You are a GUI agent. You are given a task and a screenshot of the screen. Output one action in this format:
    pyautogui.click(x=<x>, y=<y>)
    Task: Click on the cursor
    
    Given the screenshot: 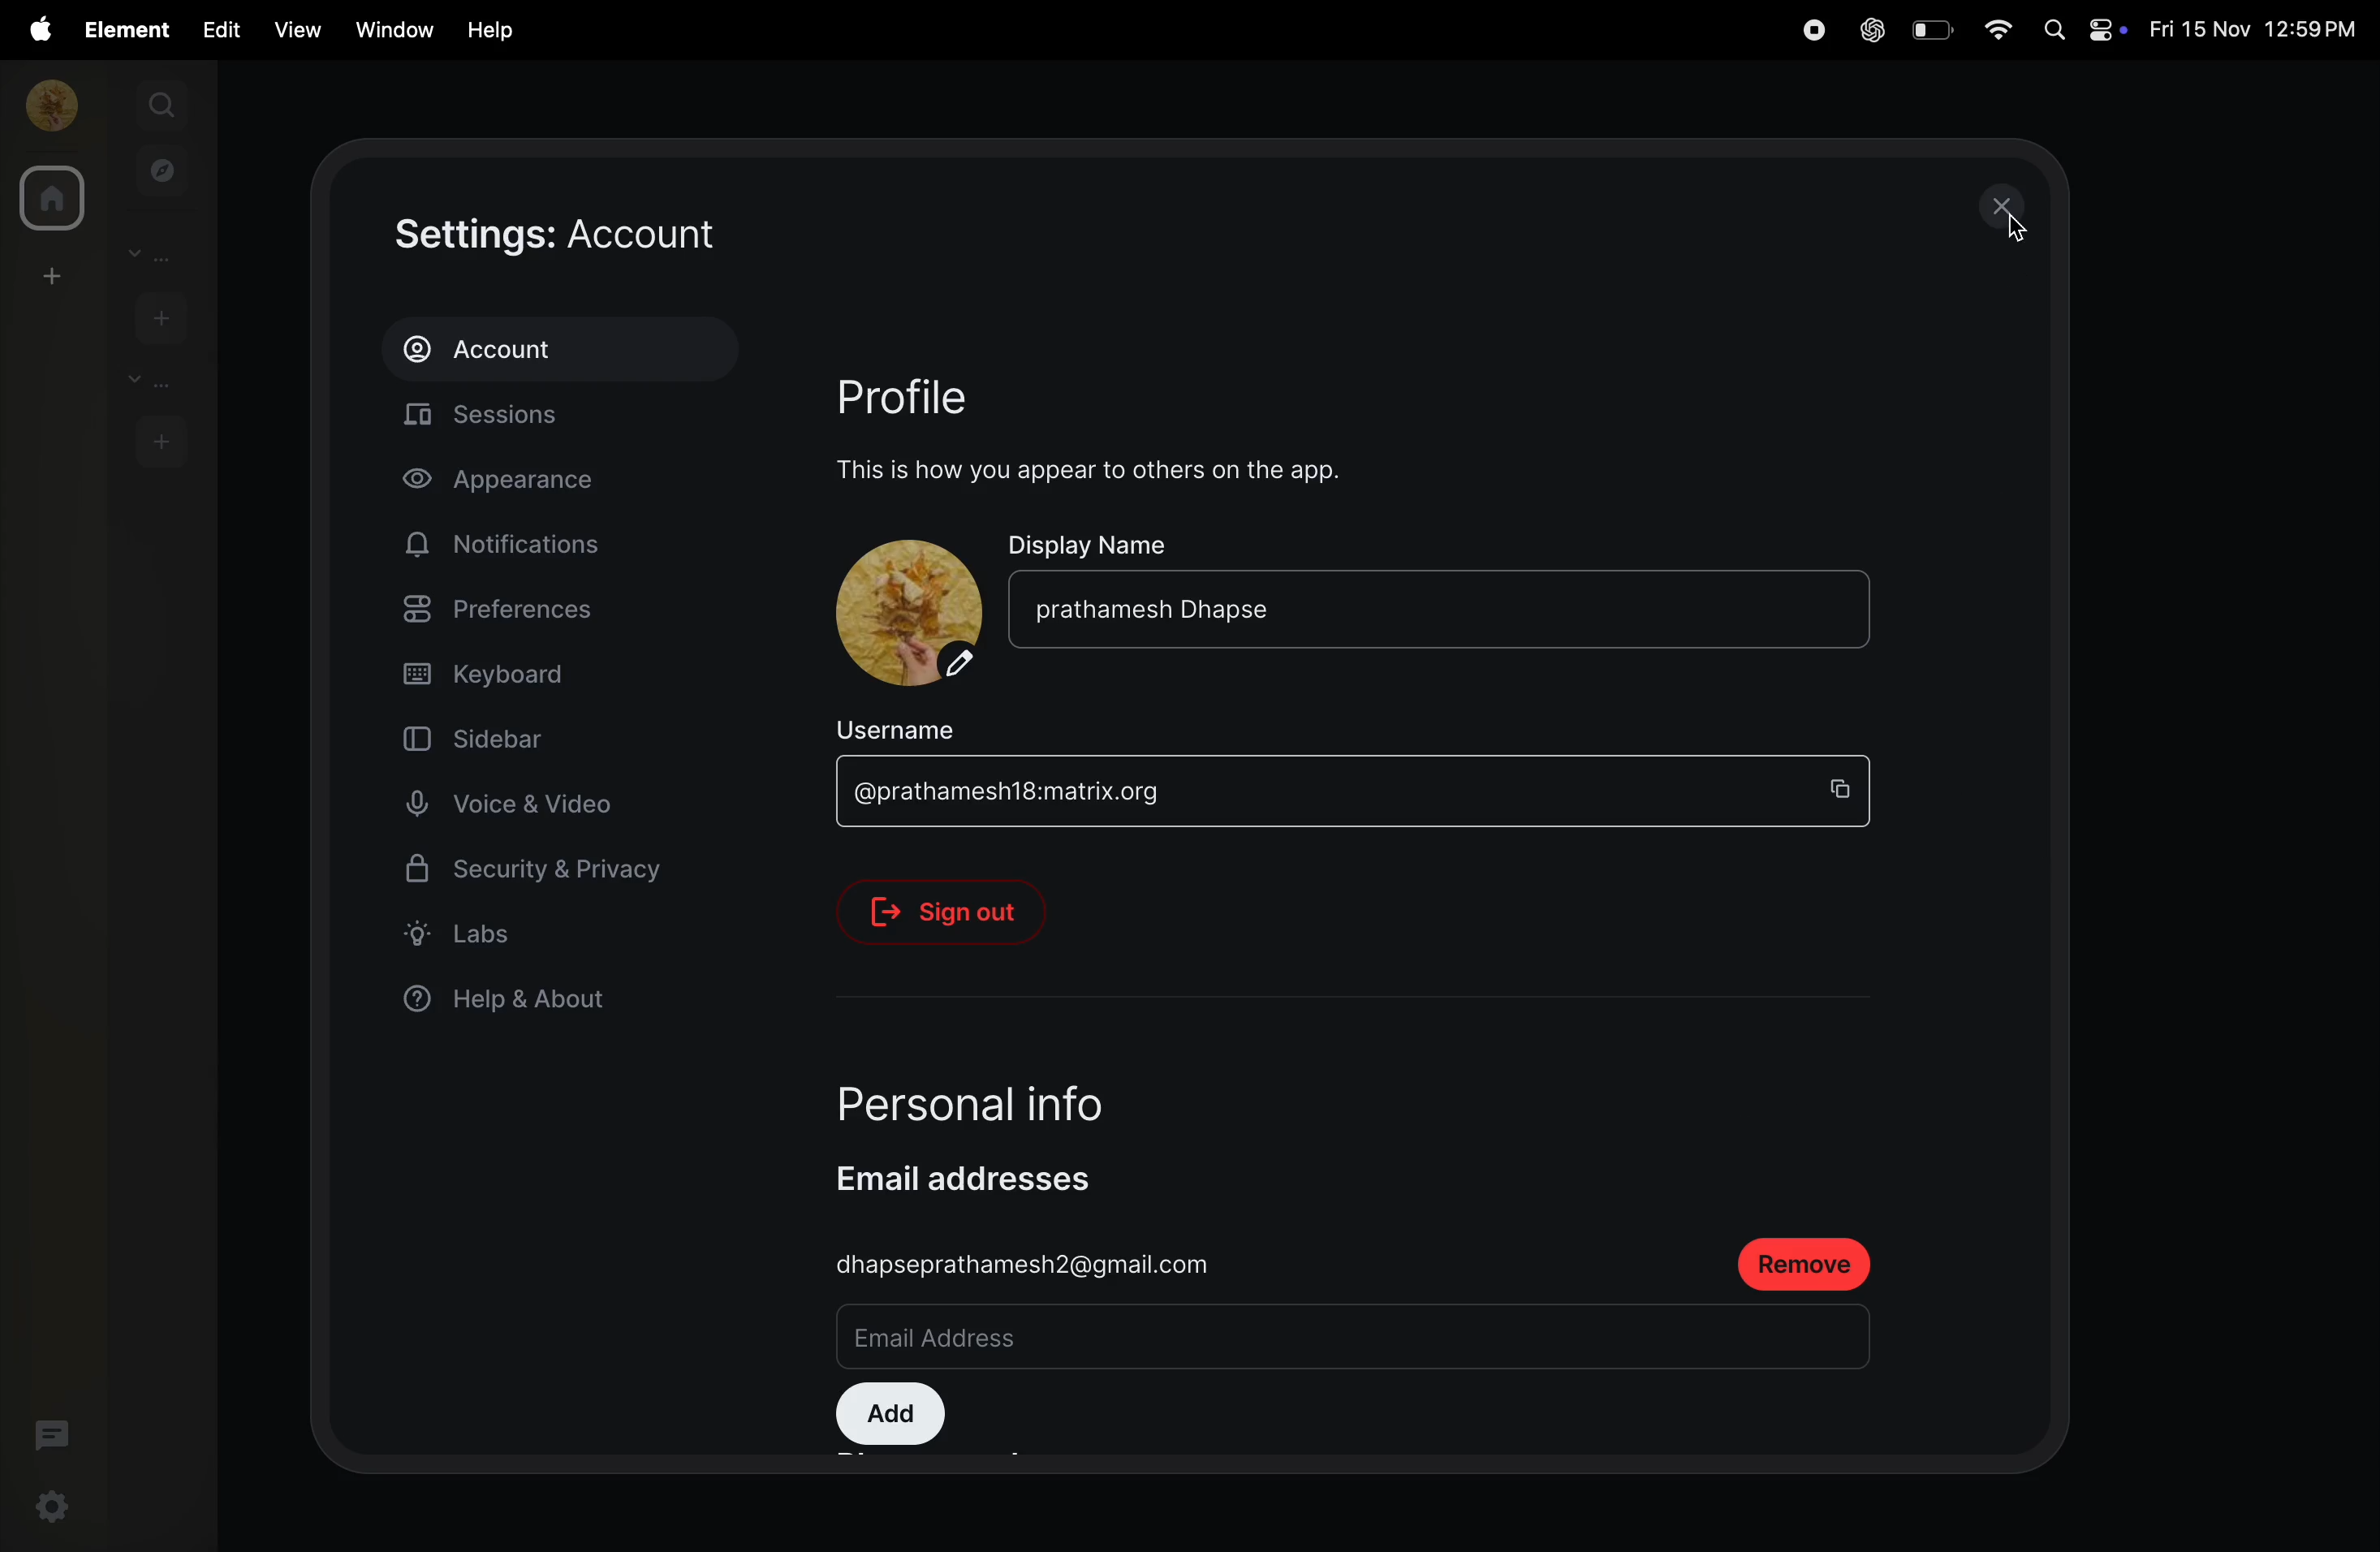 What is the action you would take?
    pyautogui.click(x=2021, y=225)
    